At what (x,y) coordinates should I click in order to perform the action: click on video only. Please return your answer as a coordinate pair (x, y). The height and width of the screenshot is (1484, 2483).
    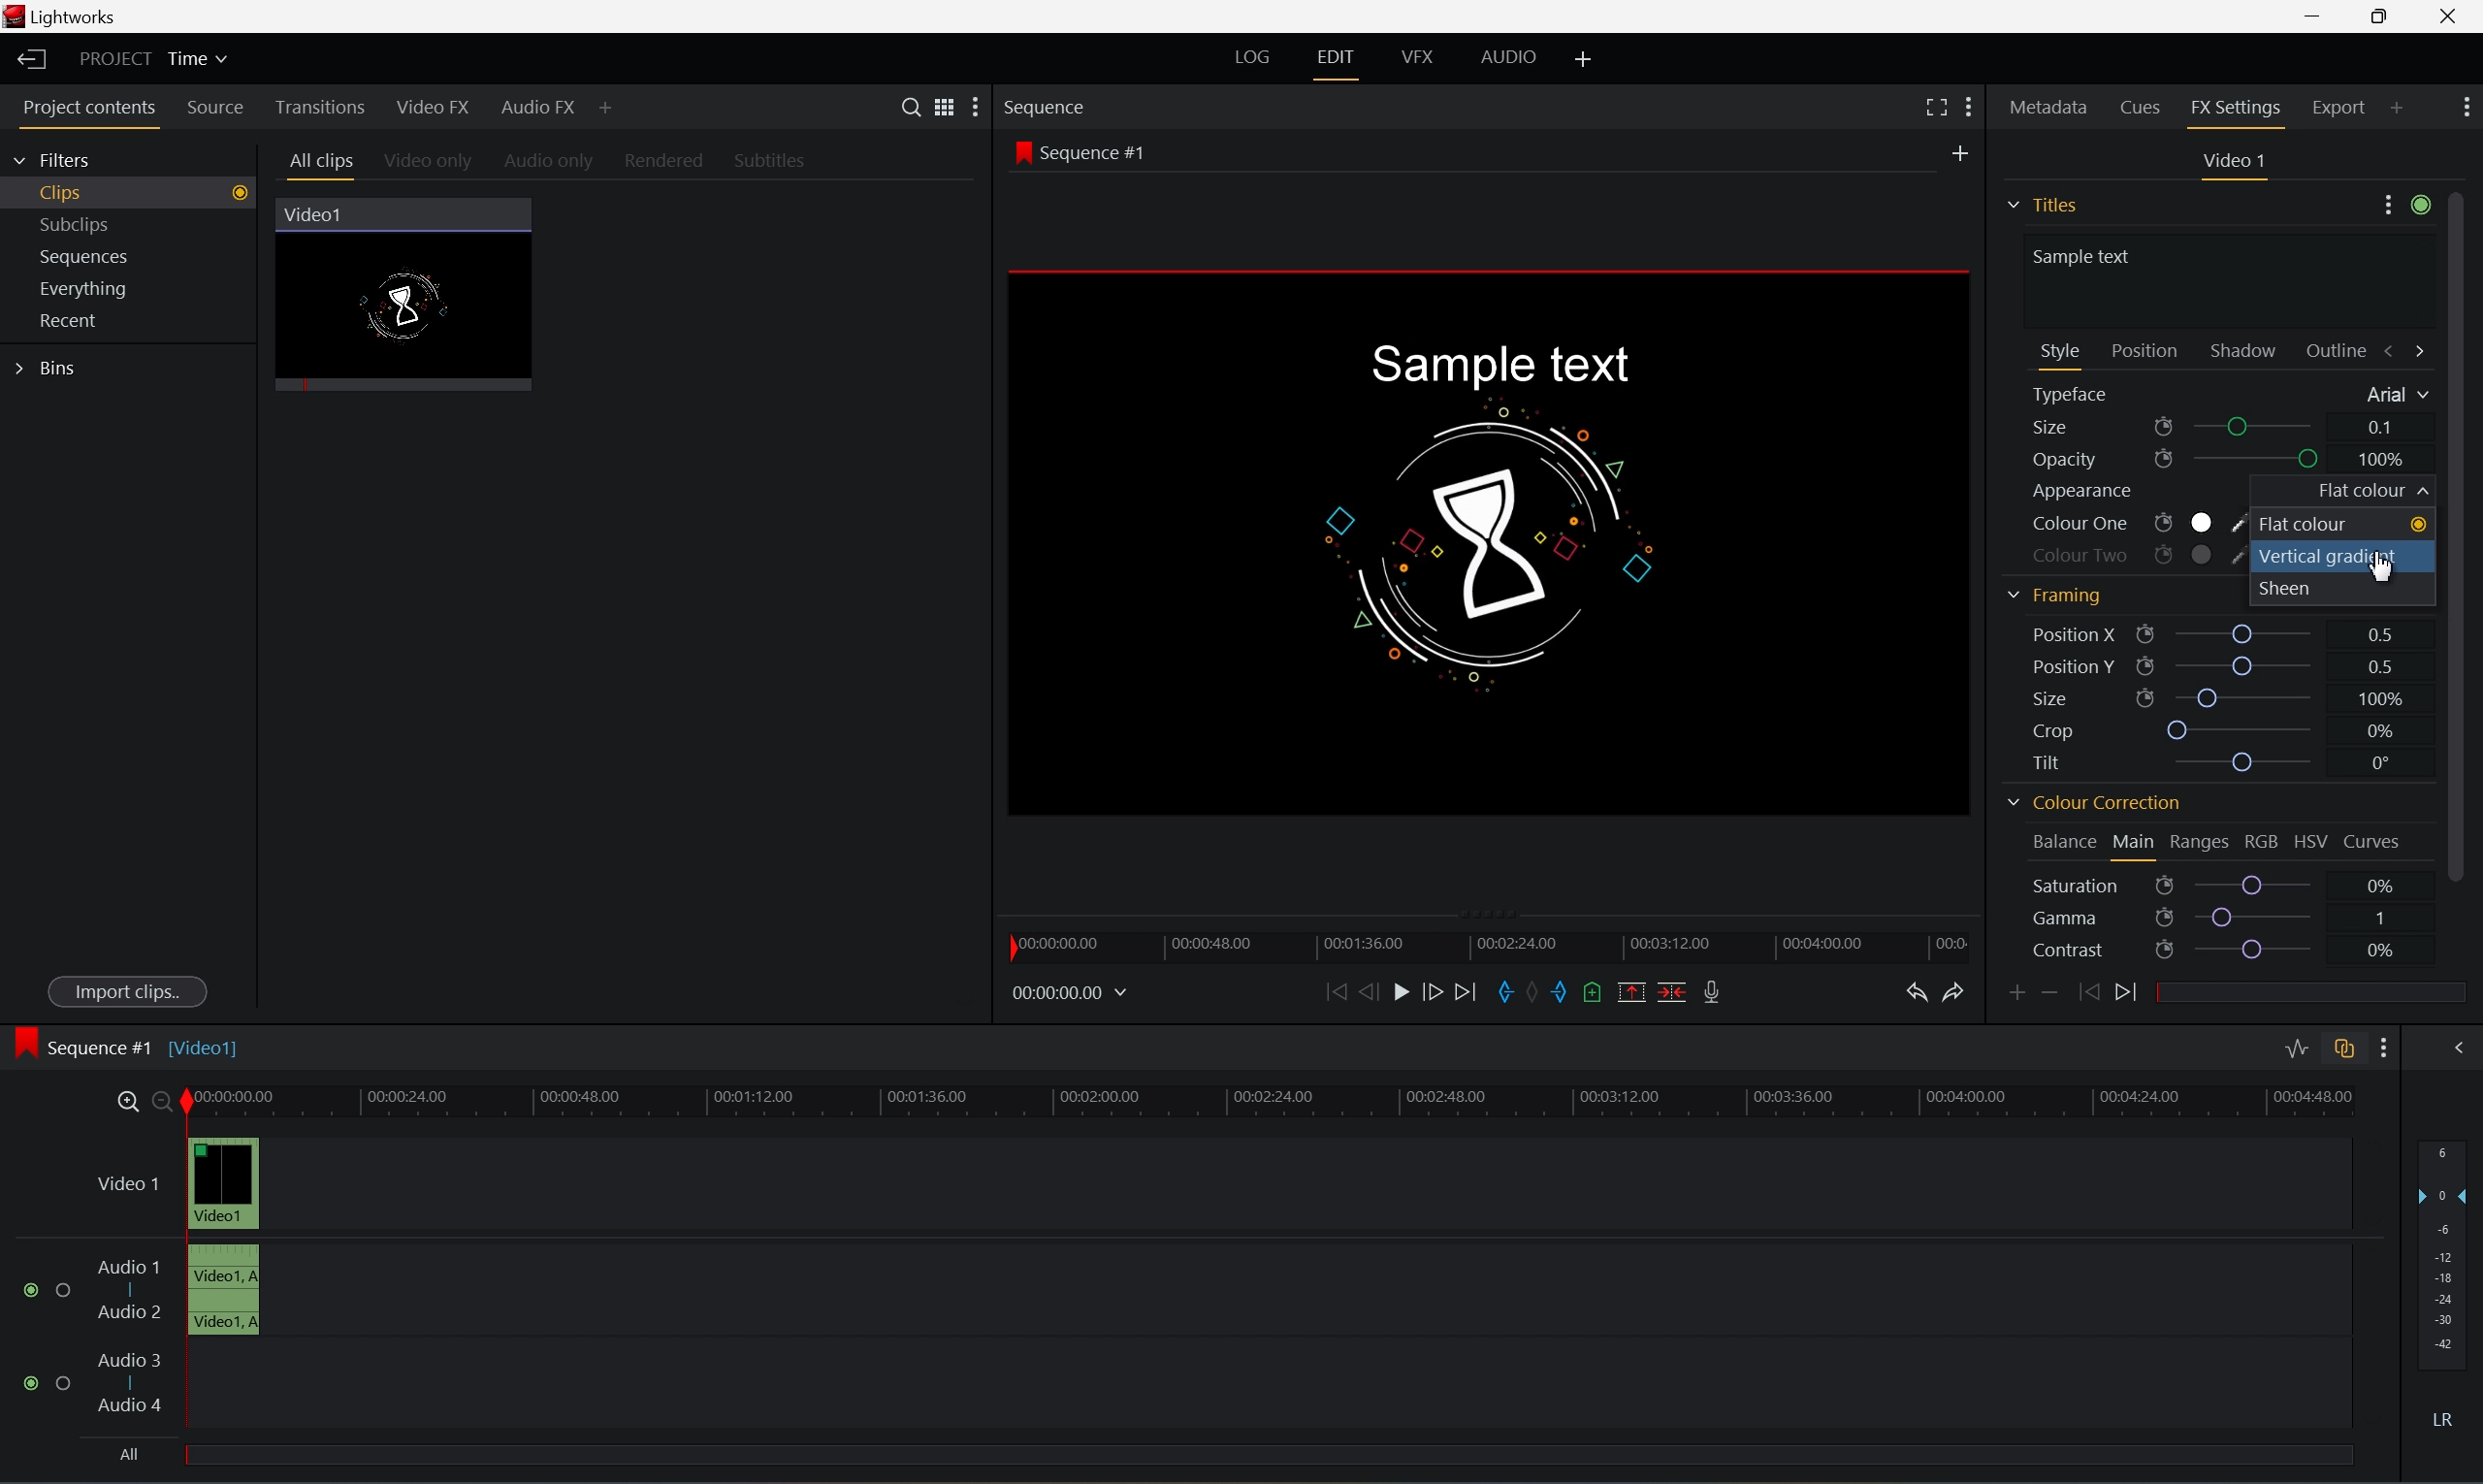
    Looking at the image, I should click on (430, 163).